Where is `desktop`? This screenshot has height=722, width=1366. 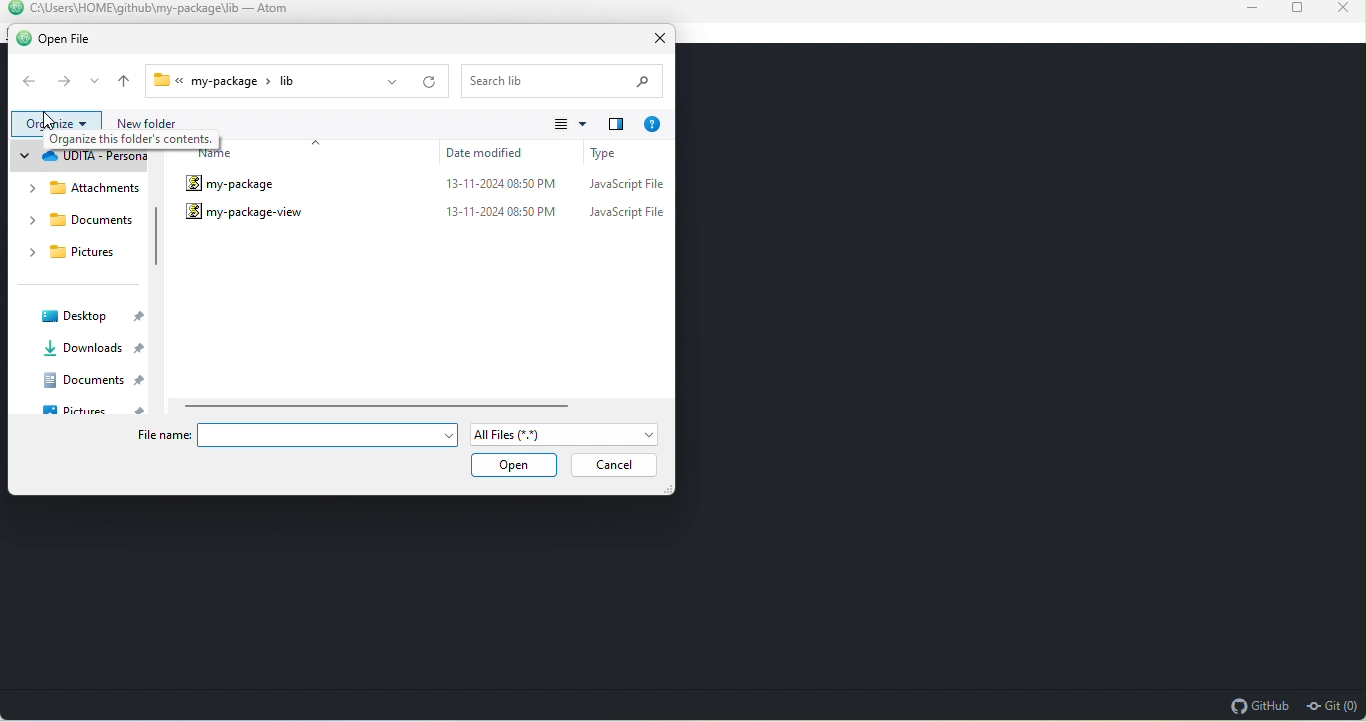
desktop is located at coordinates (89, 316).